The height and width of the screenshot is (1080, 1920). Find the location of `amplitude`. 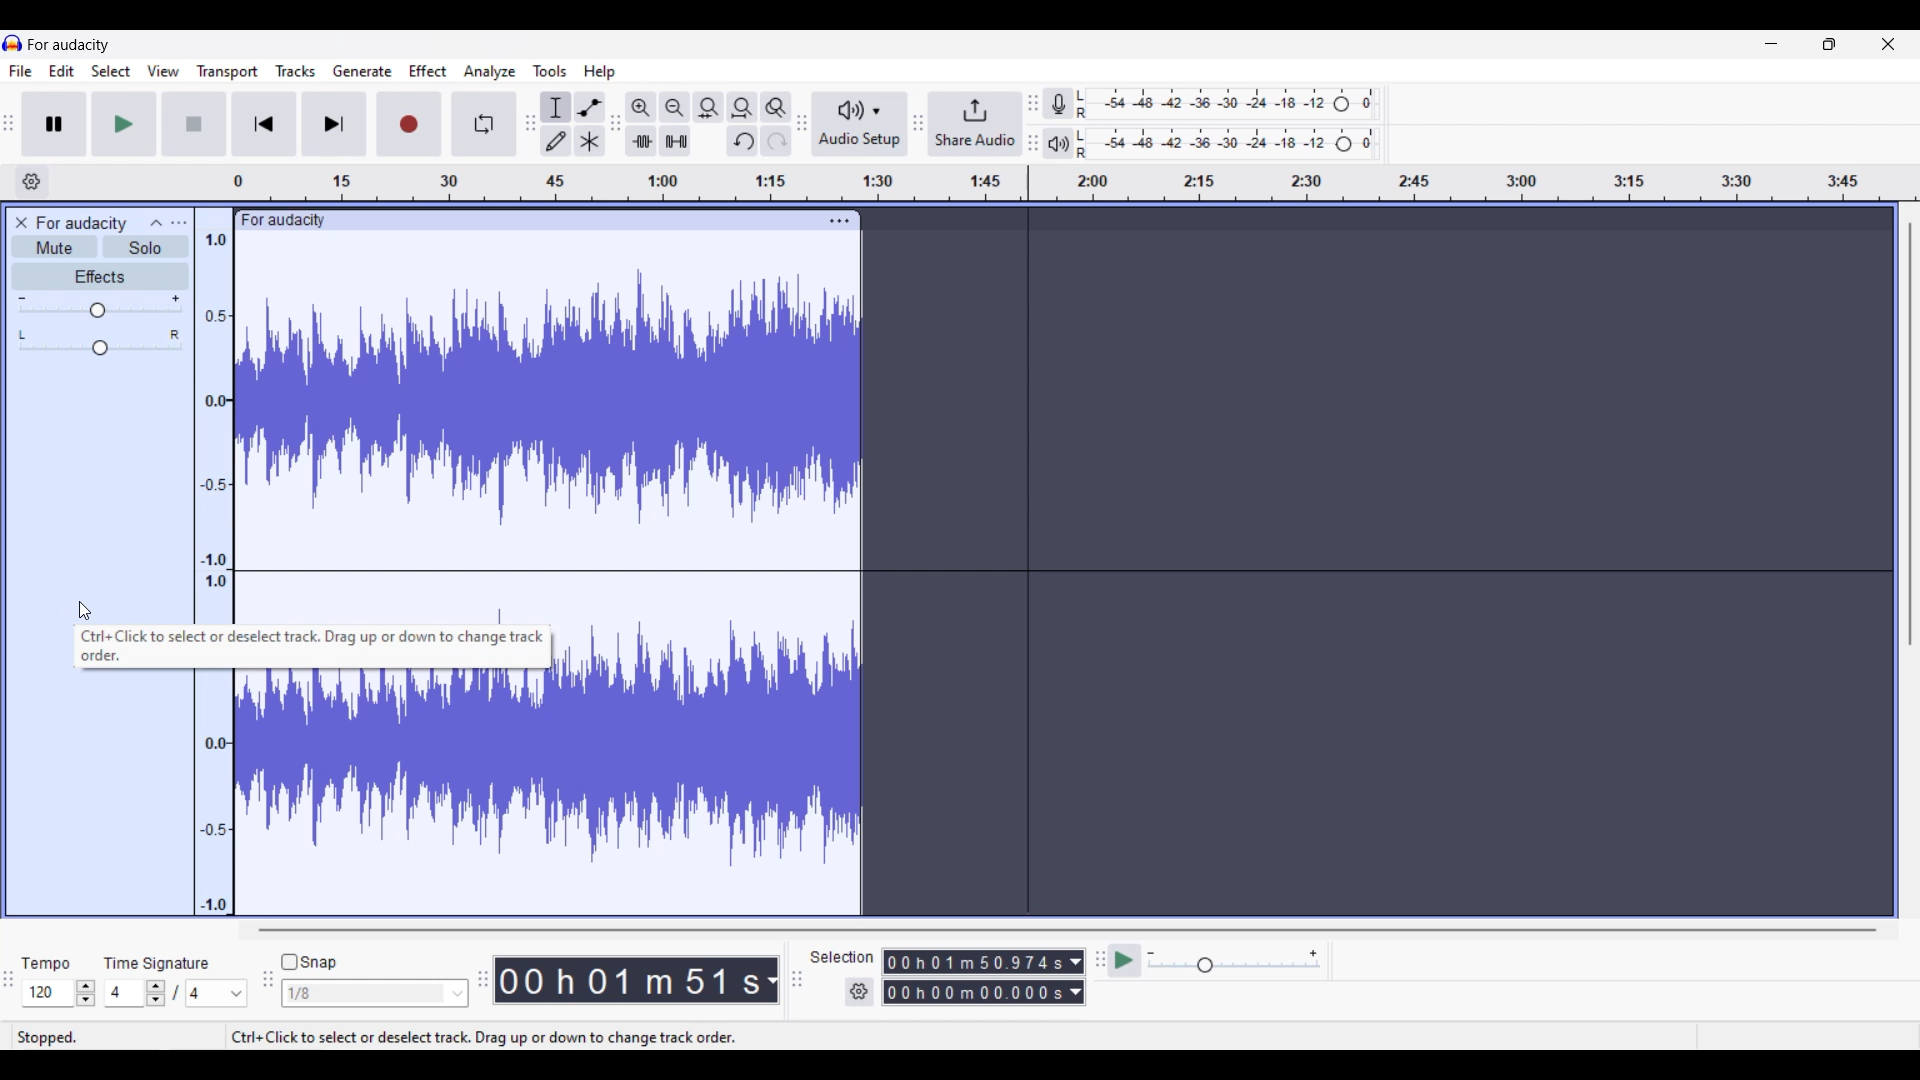

amplitude is located at coordinates (213, 794).